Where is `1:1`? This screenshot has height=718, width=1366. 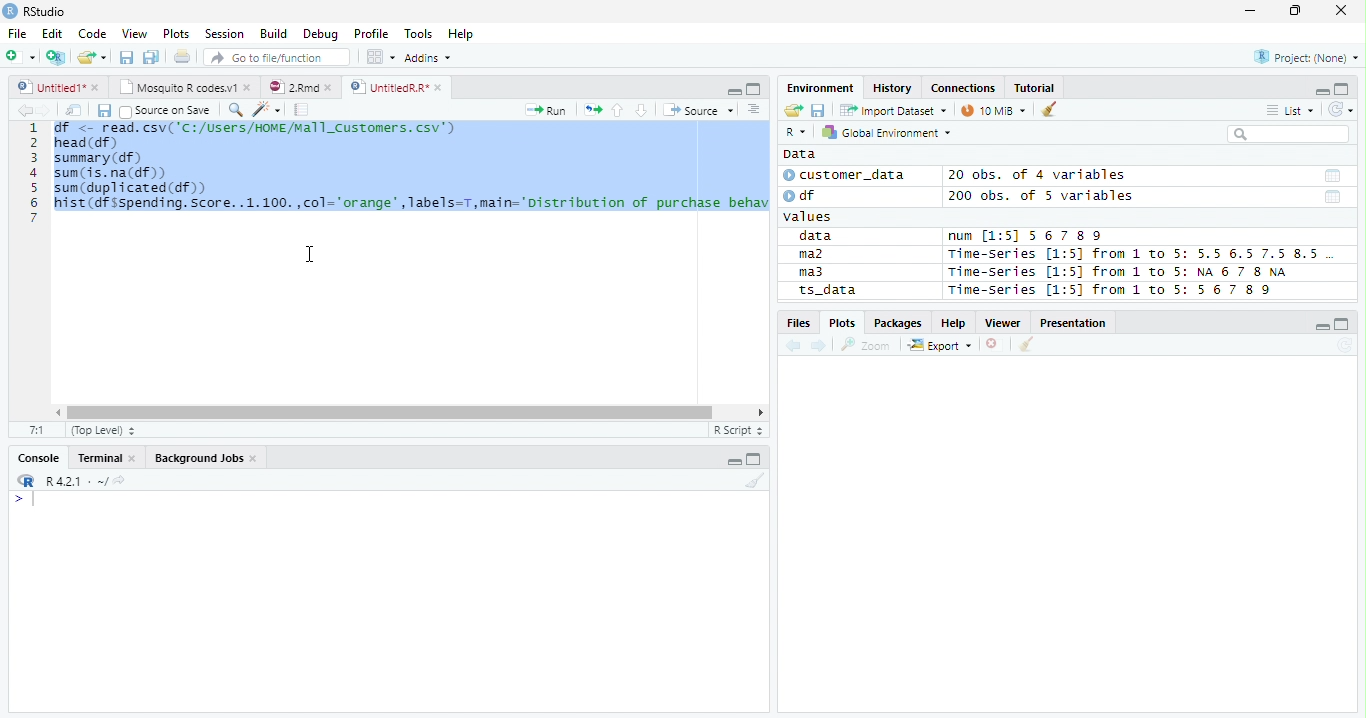 1:1 is located at coordinates (37, 430).